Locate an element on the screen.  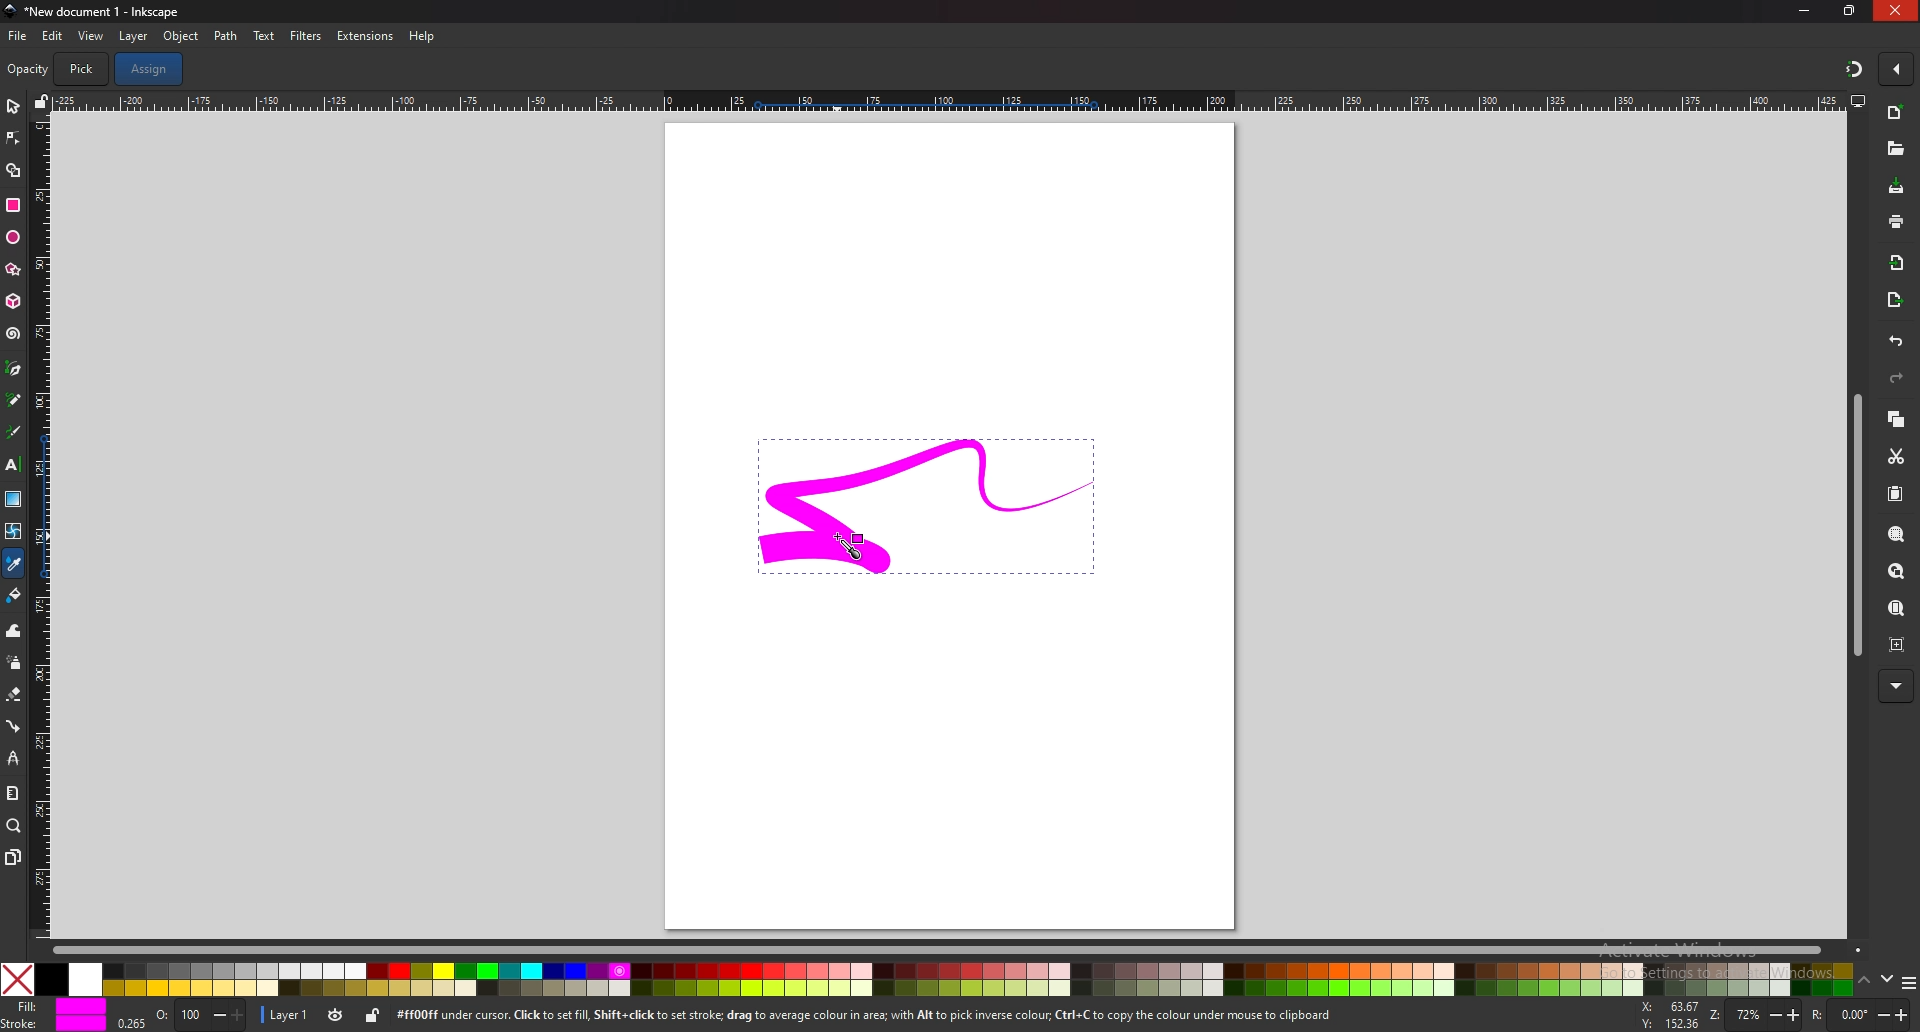
toggle visibility is located at coordinates (336, 1015).